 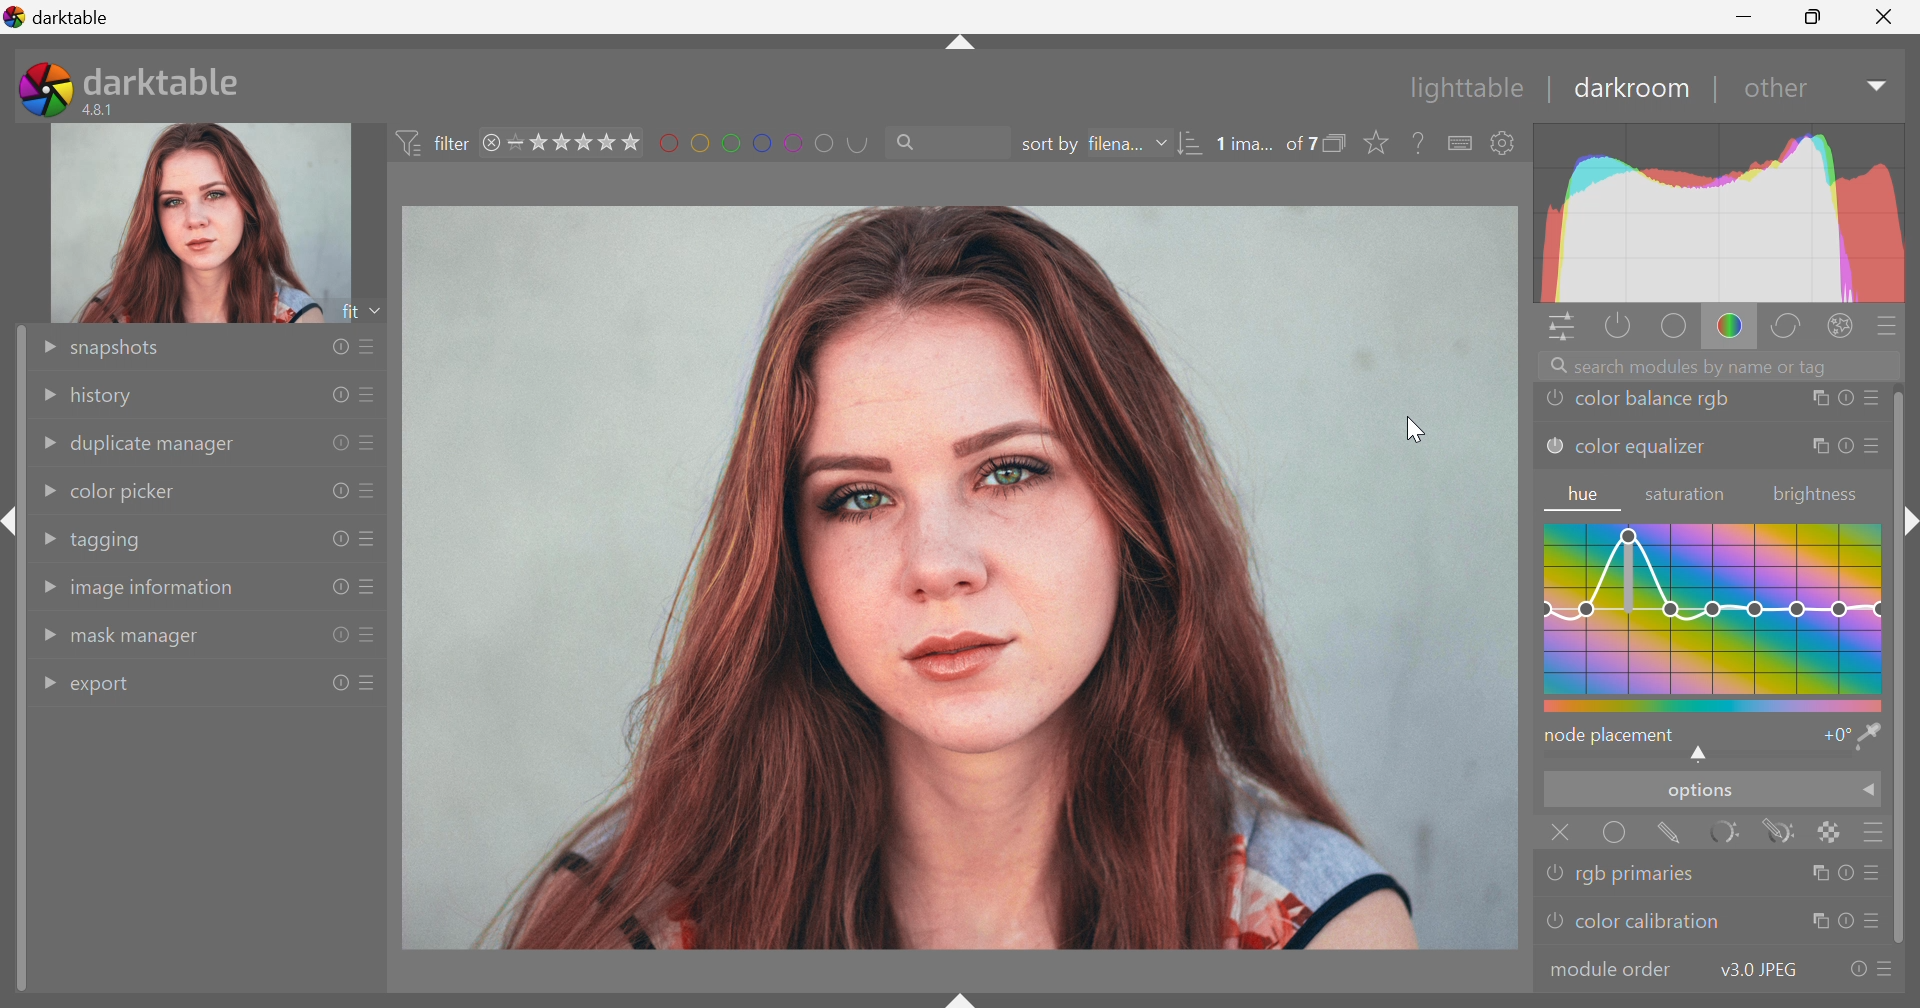 What do you see at coordinates (1852, 971) in the screenshot?
I see `reset` at bounding box center [1852, 971].